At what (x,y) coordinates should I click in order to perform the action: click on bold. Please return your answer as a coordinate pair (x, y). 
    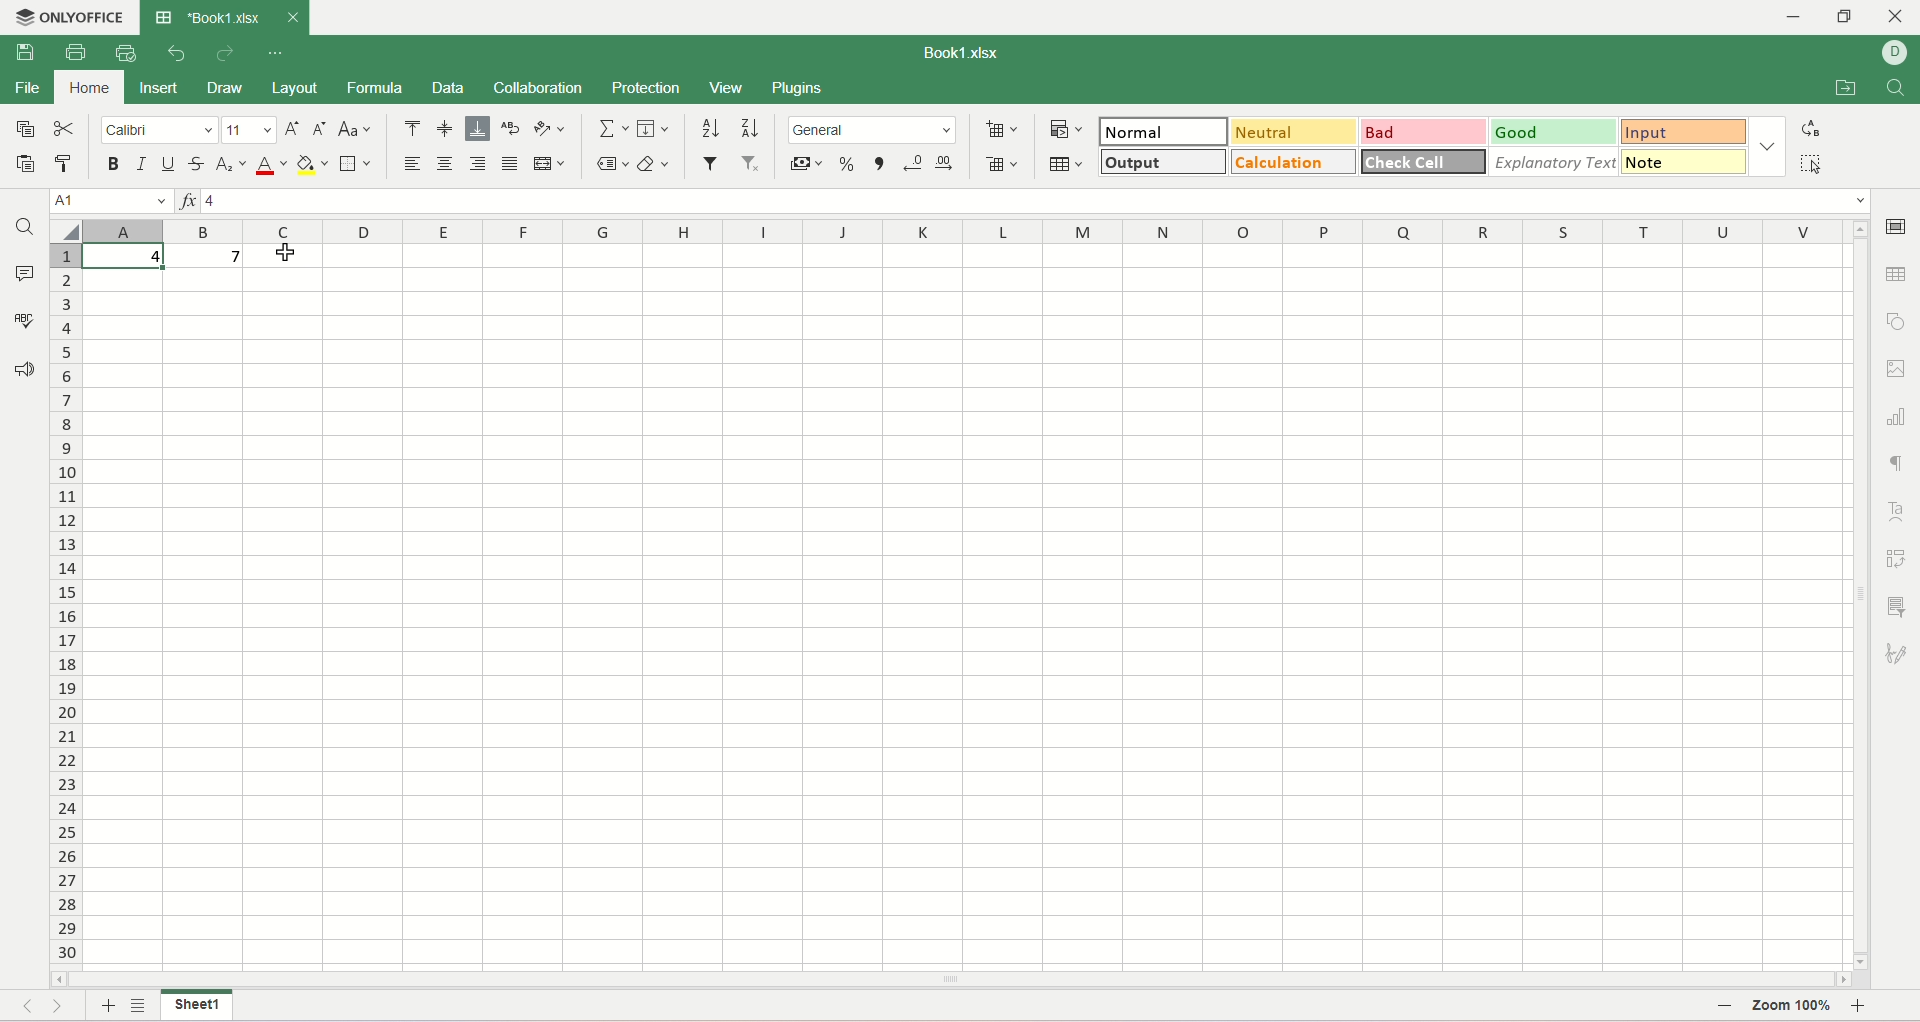
    Looking at the image, I should click on (114, 164).